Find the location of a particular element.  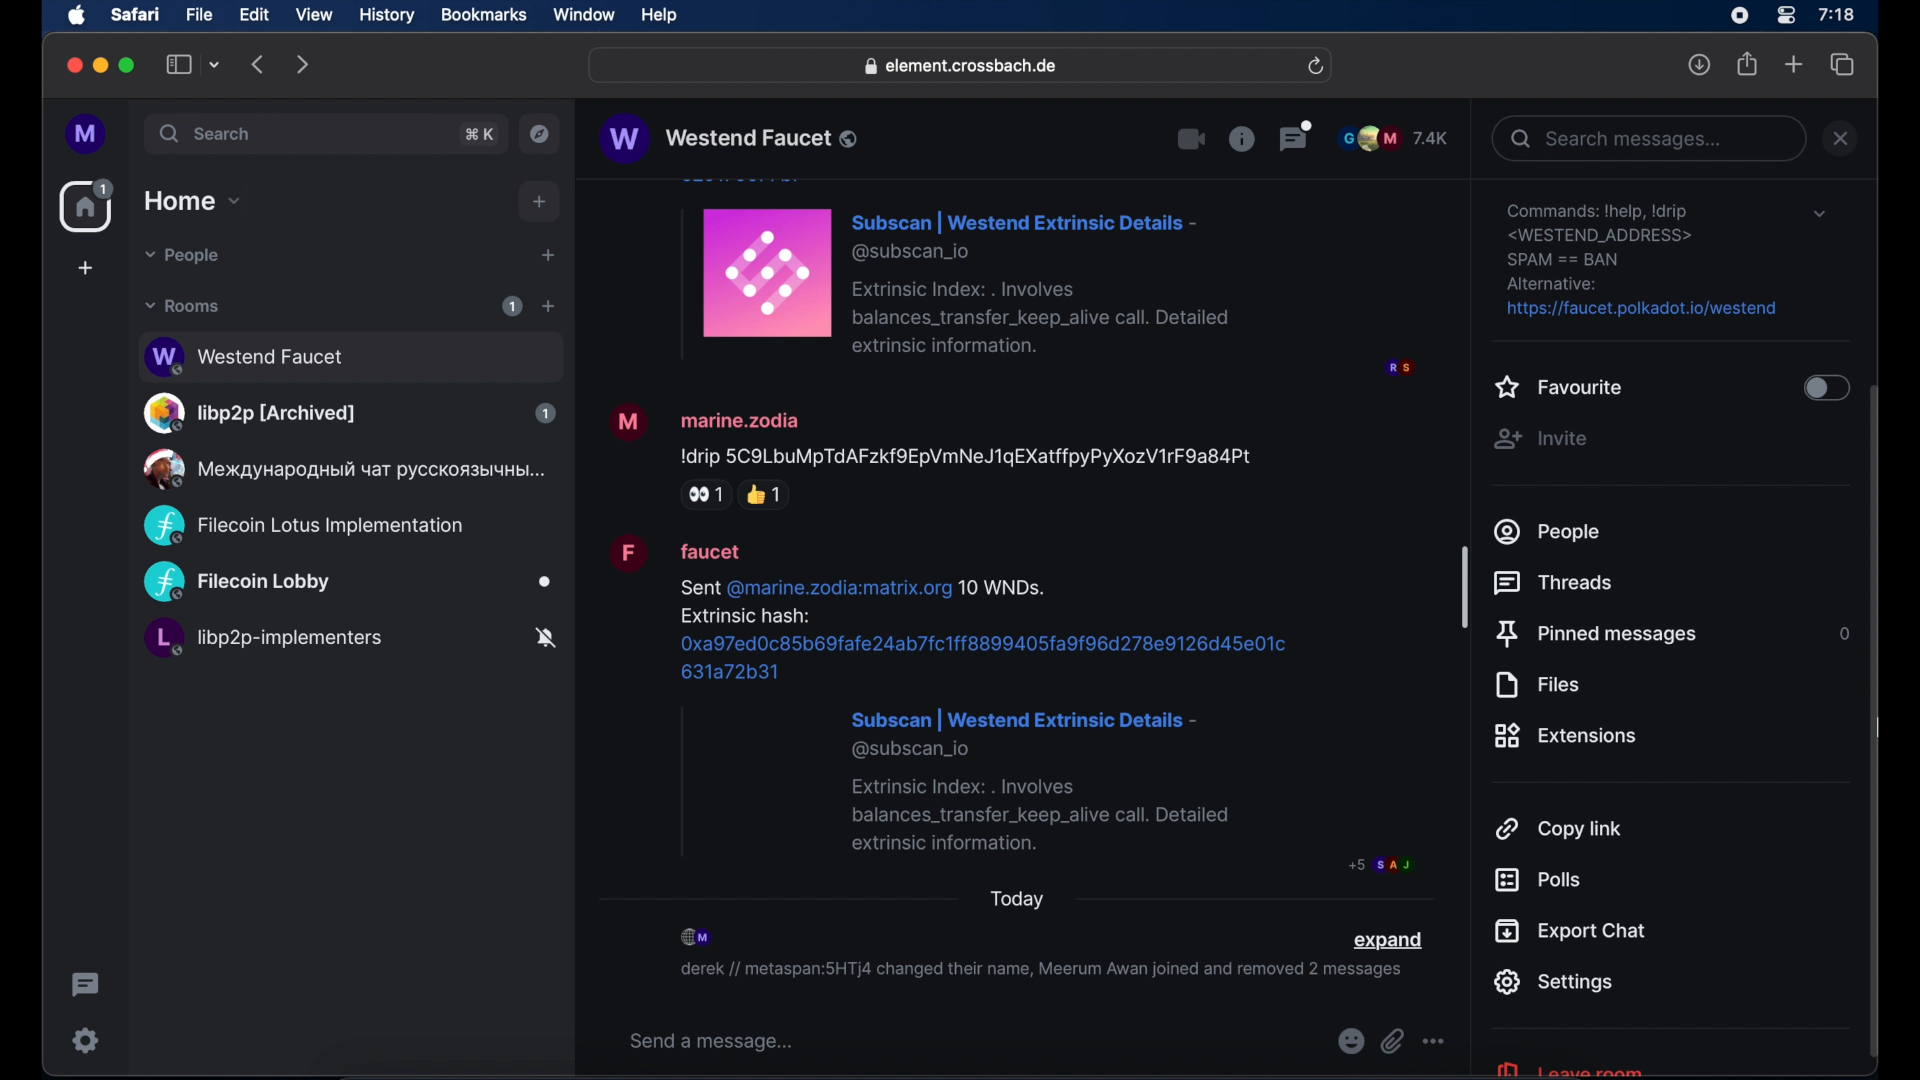

window is located at coordinates (584, 15).